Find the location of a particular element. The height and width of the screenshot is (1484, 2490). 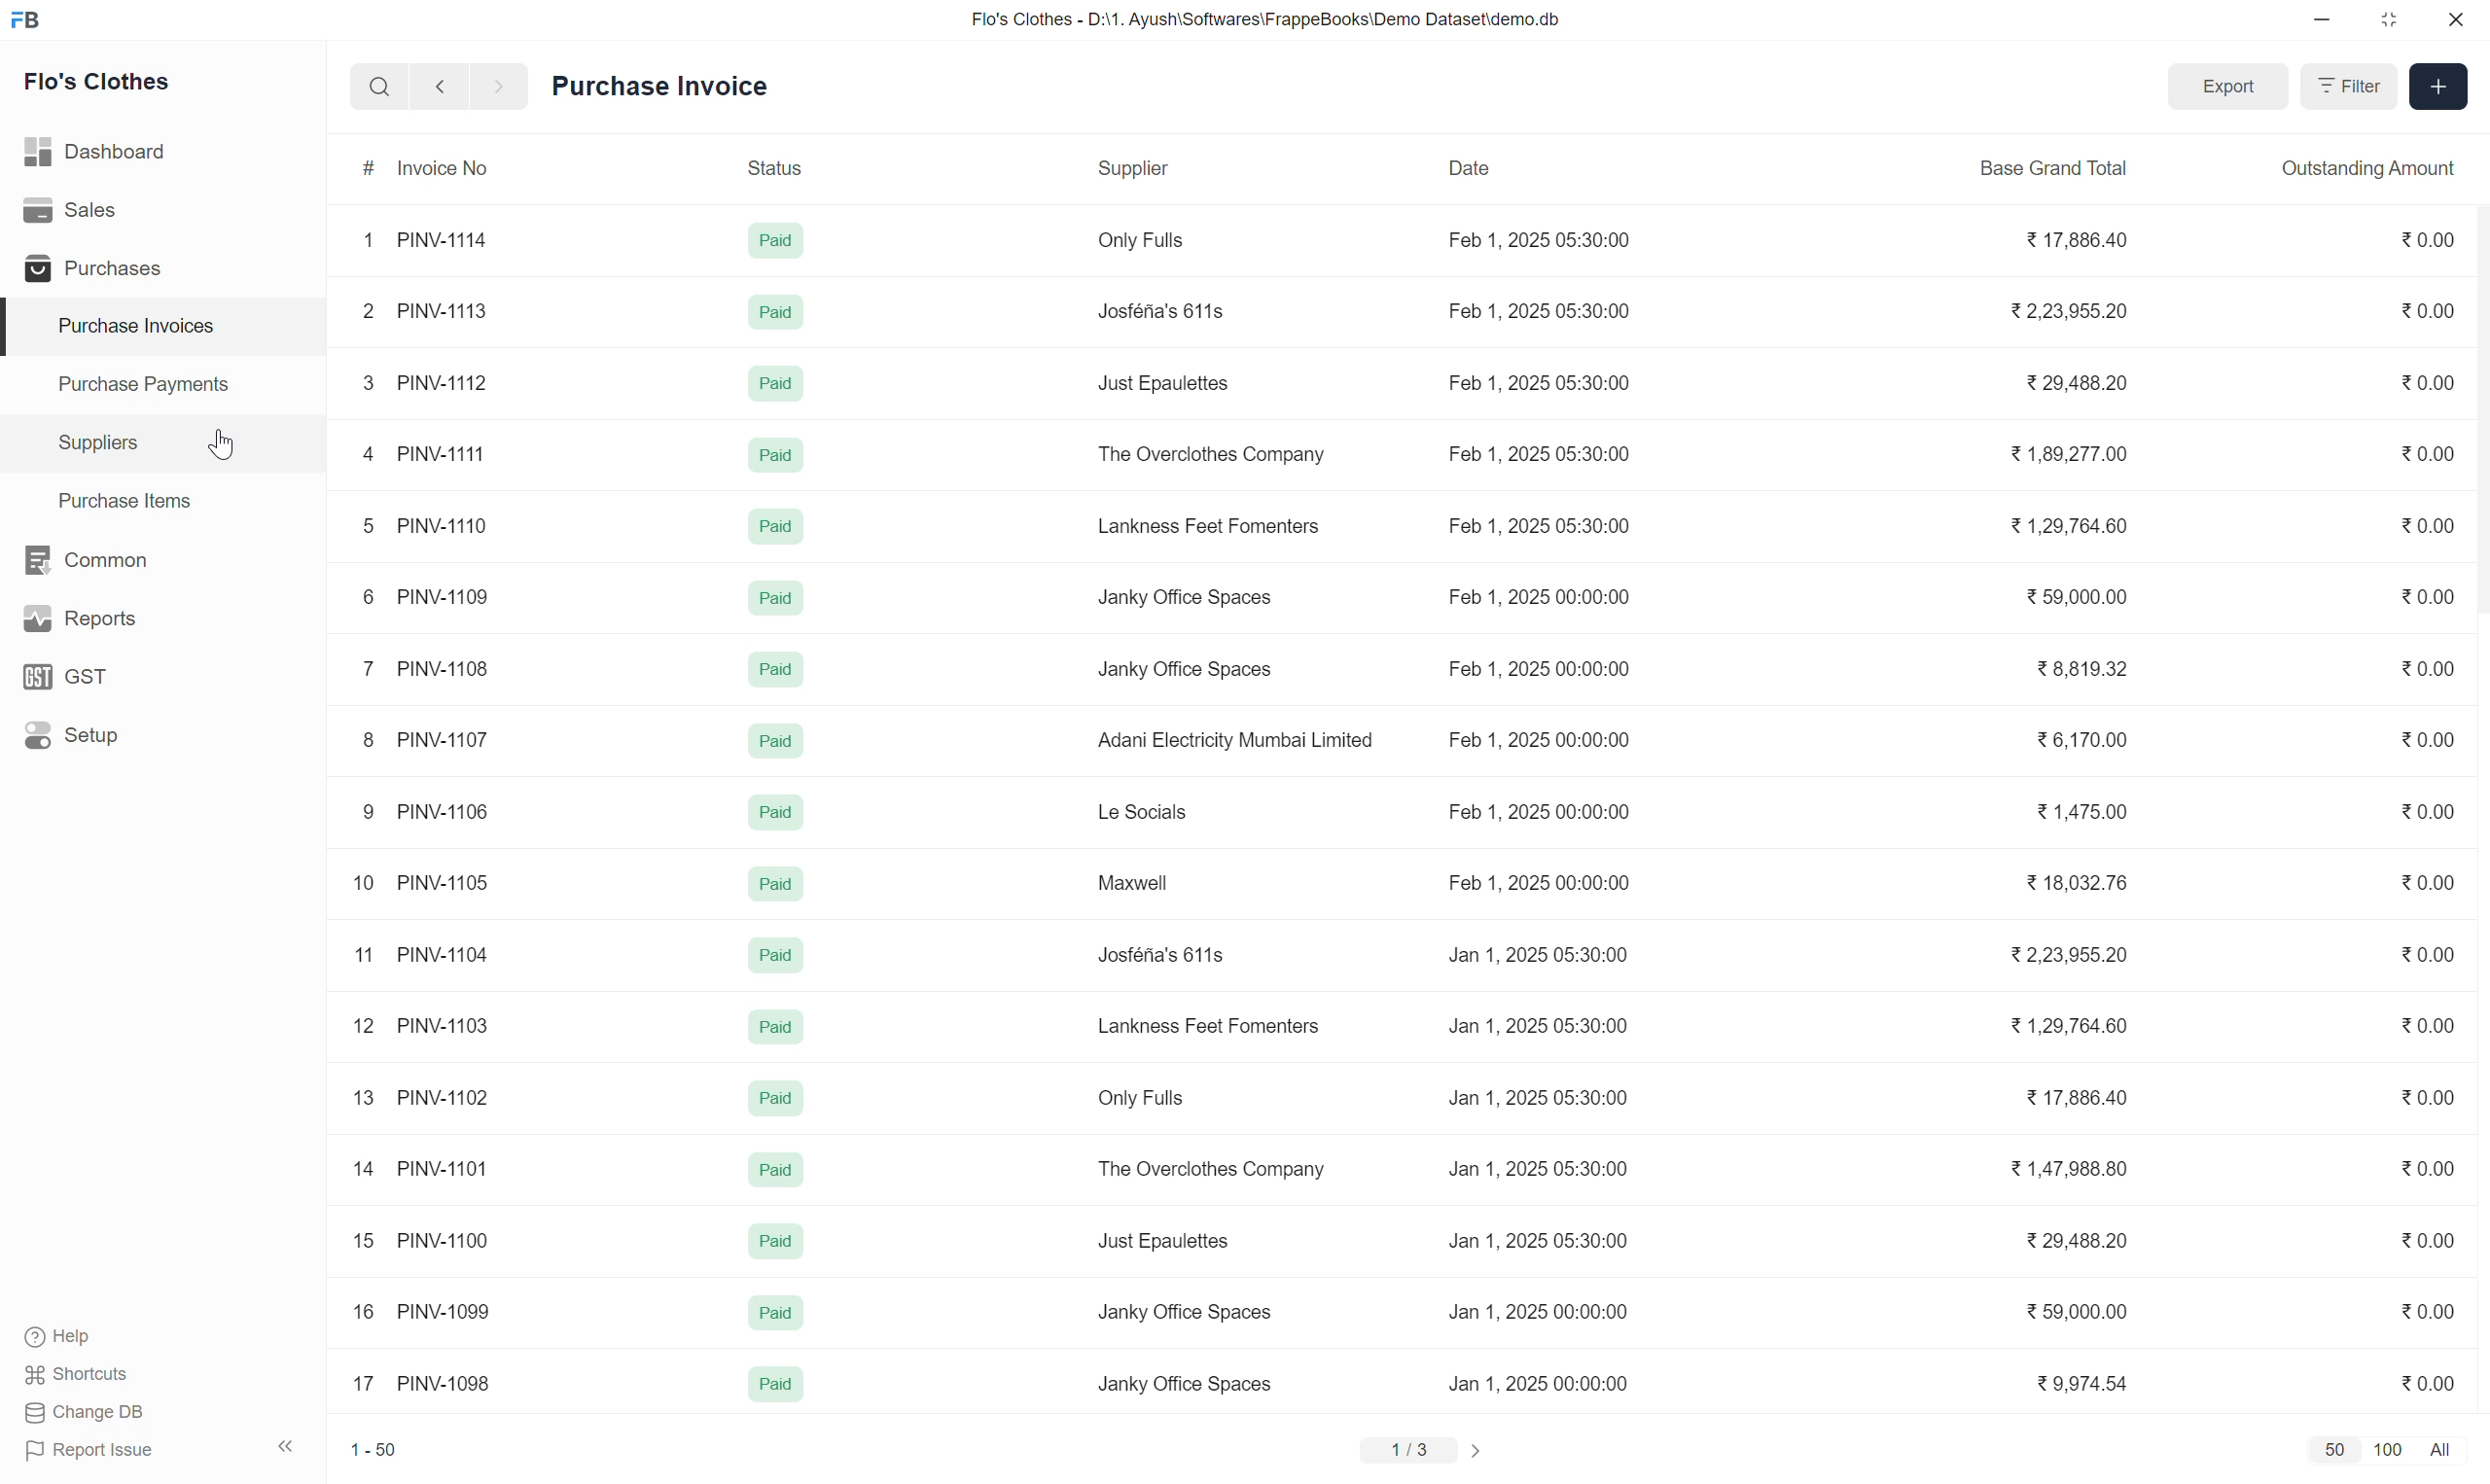

2,23,955.20 is located at coordinates (2068, 955).